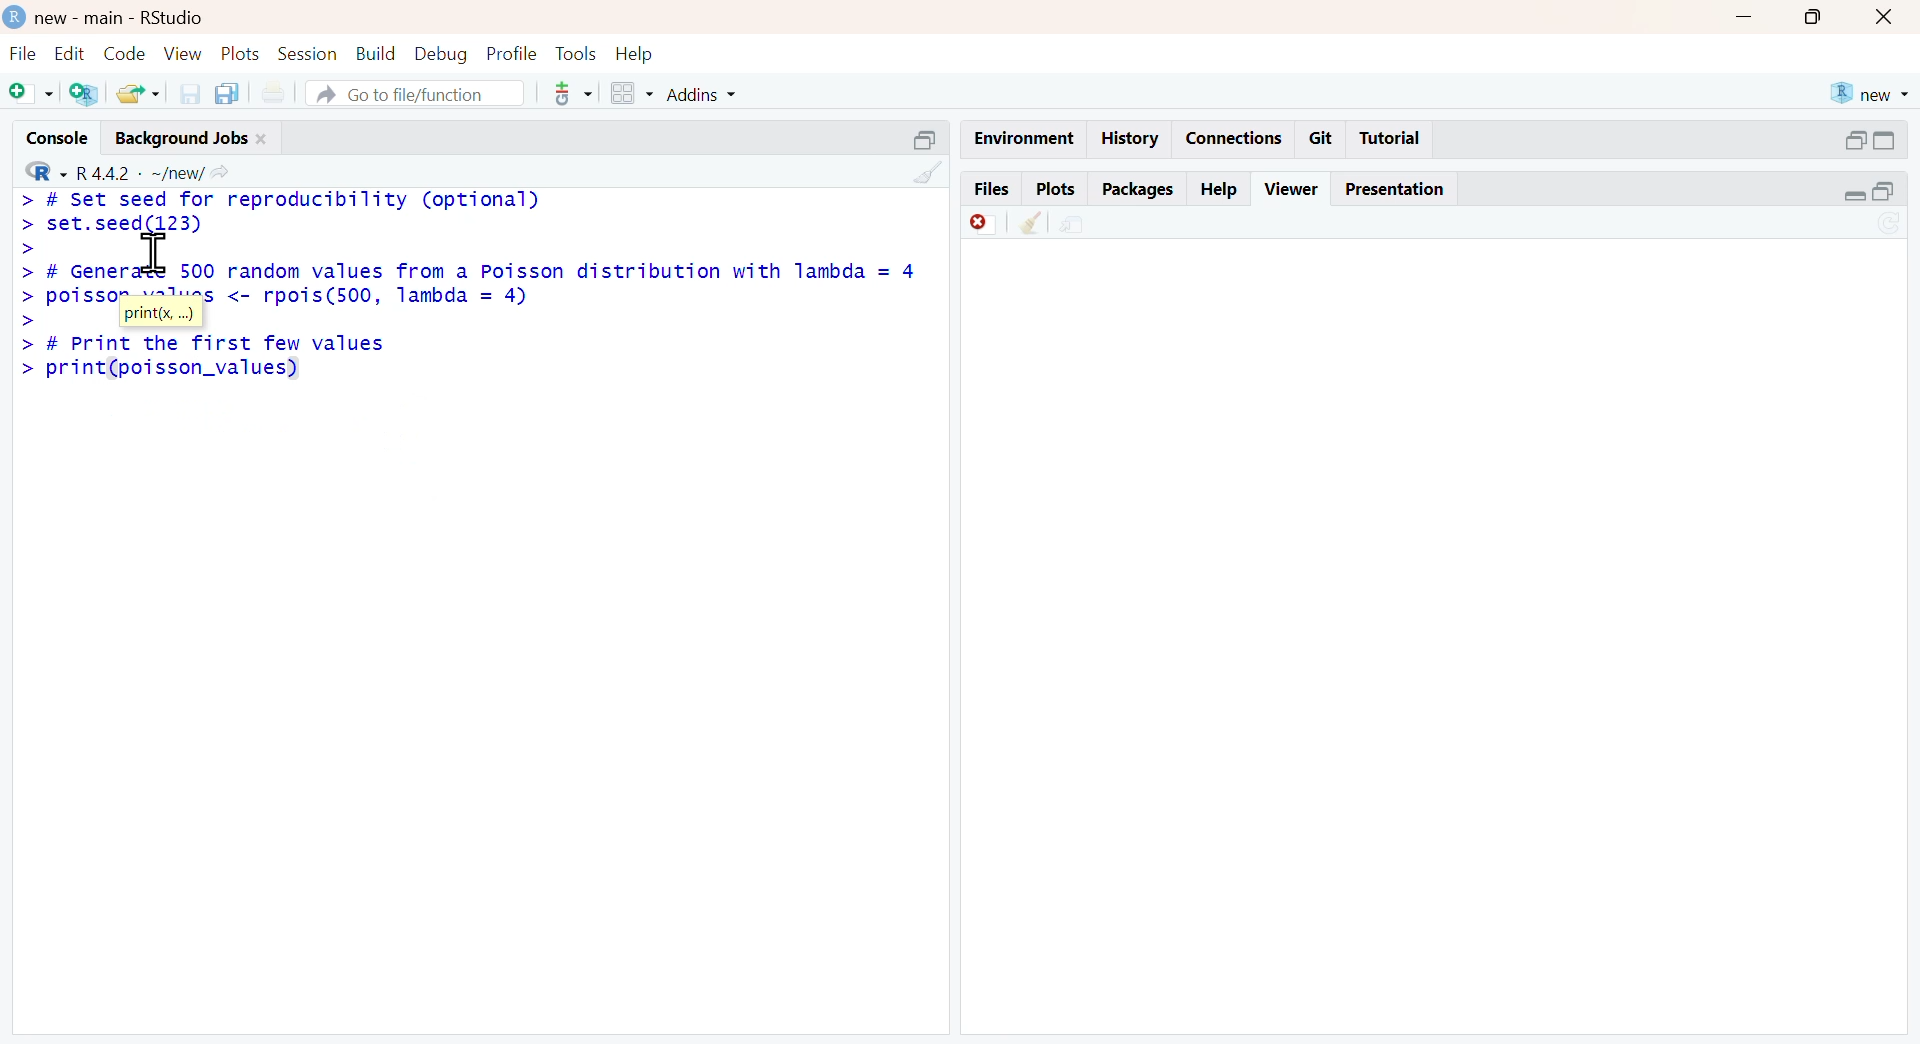  Describe the element at coordinates (227, 93) in the screenshot. I see `copy` at that location.